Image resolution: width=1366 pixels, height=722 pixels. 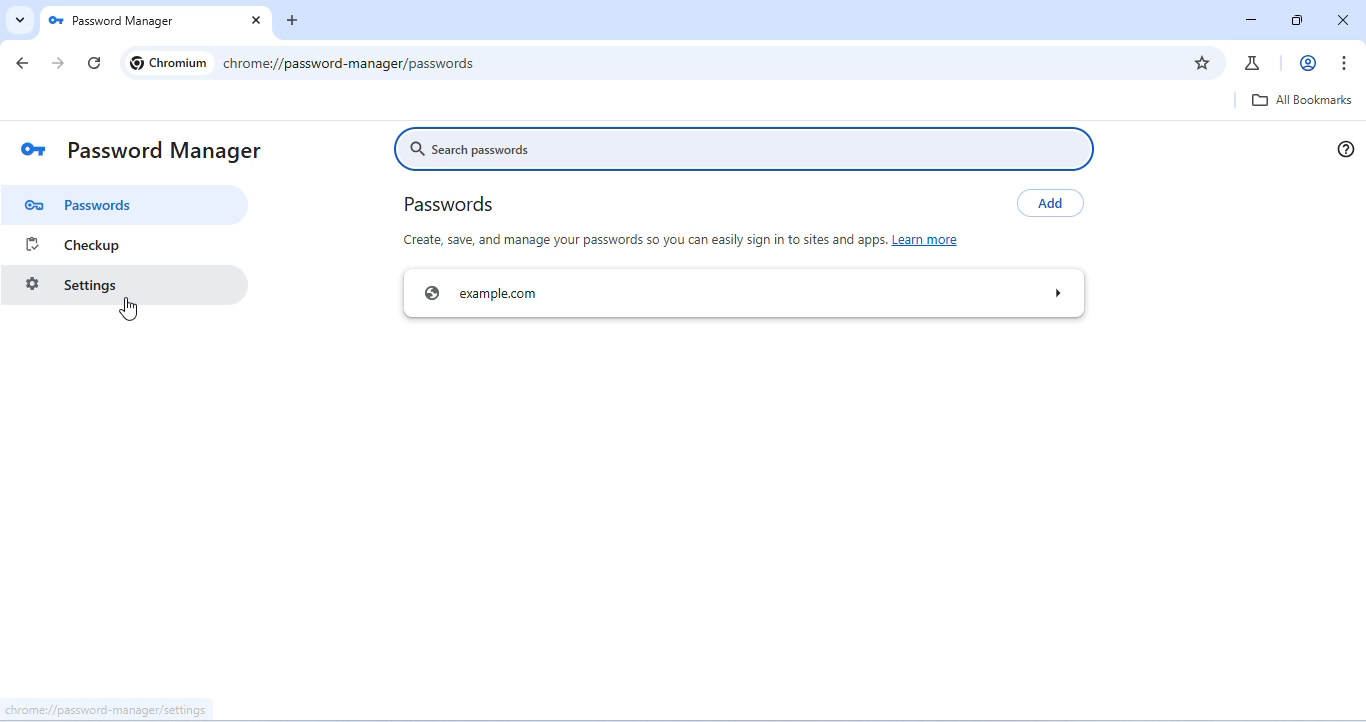 I want to click on logo, so click(x=33, y=152).